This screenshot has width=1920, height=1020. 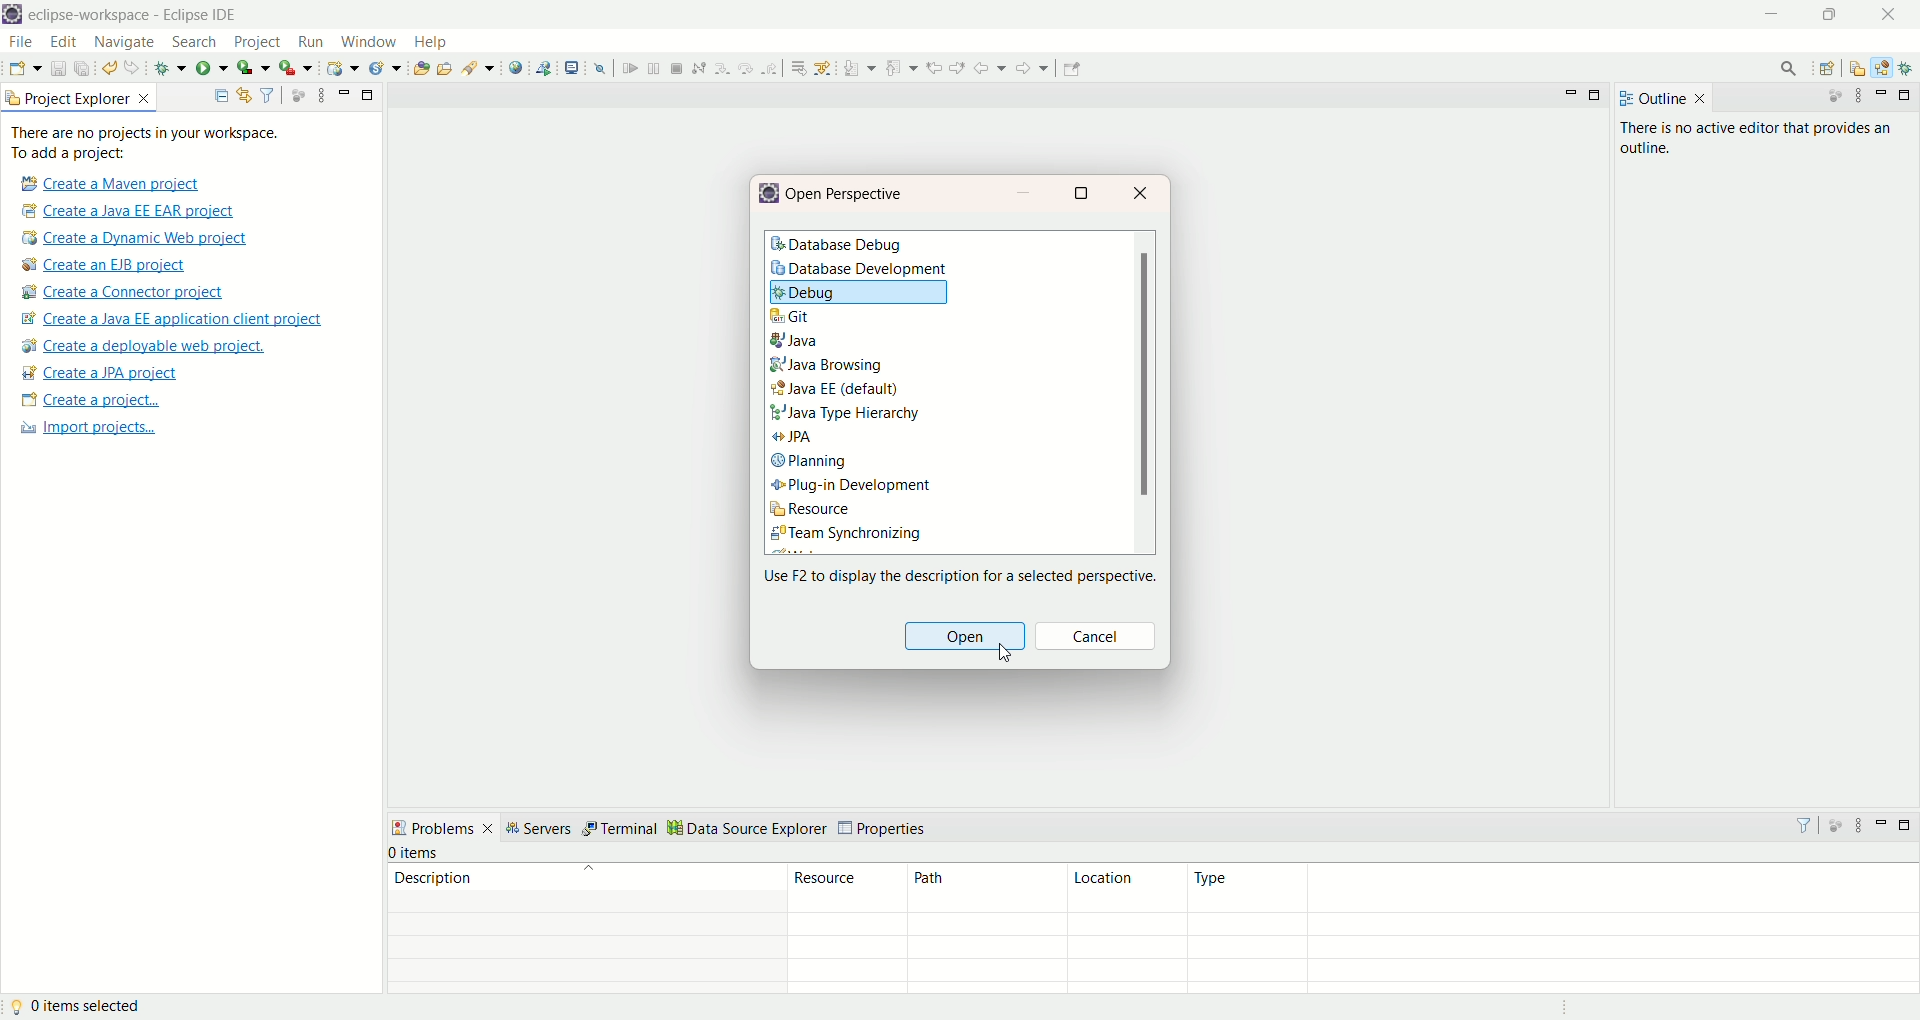 I want to click on filter, so click(x=1801, y=825).